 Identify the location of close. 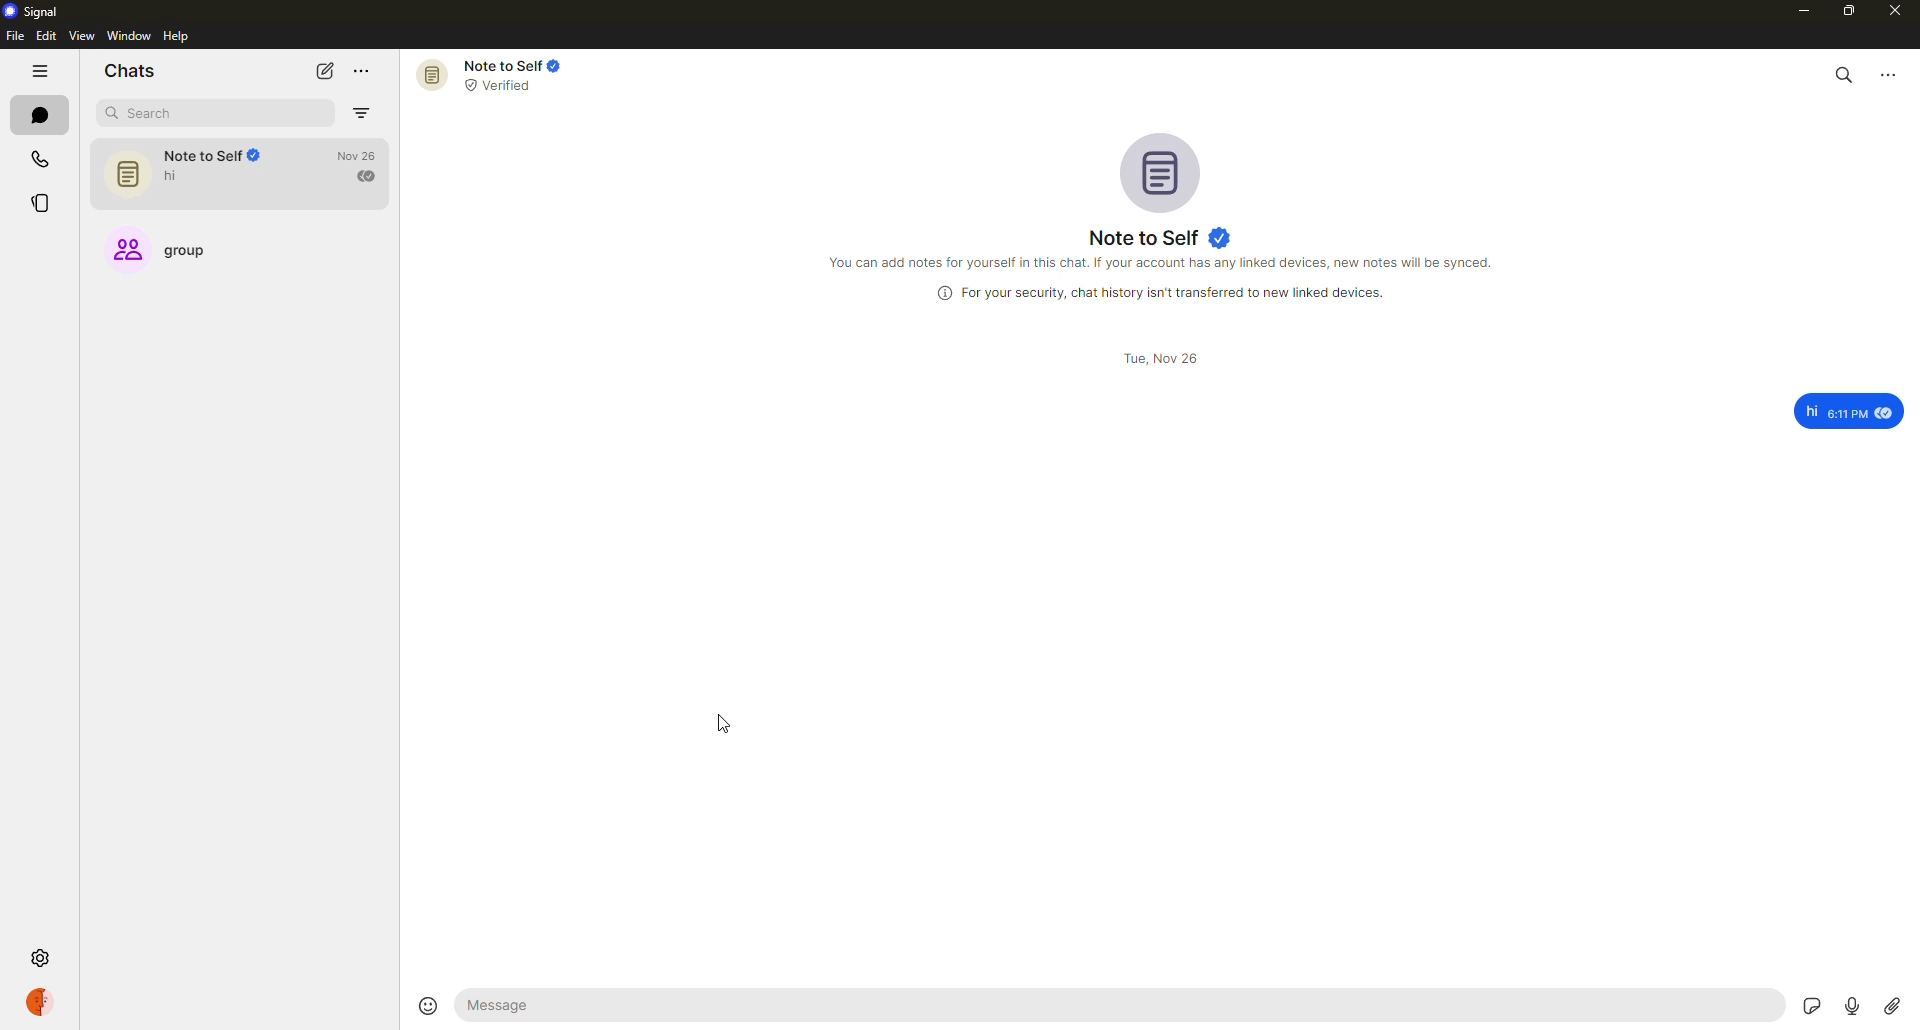
(1896, 13).